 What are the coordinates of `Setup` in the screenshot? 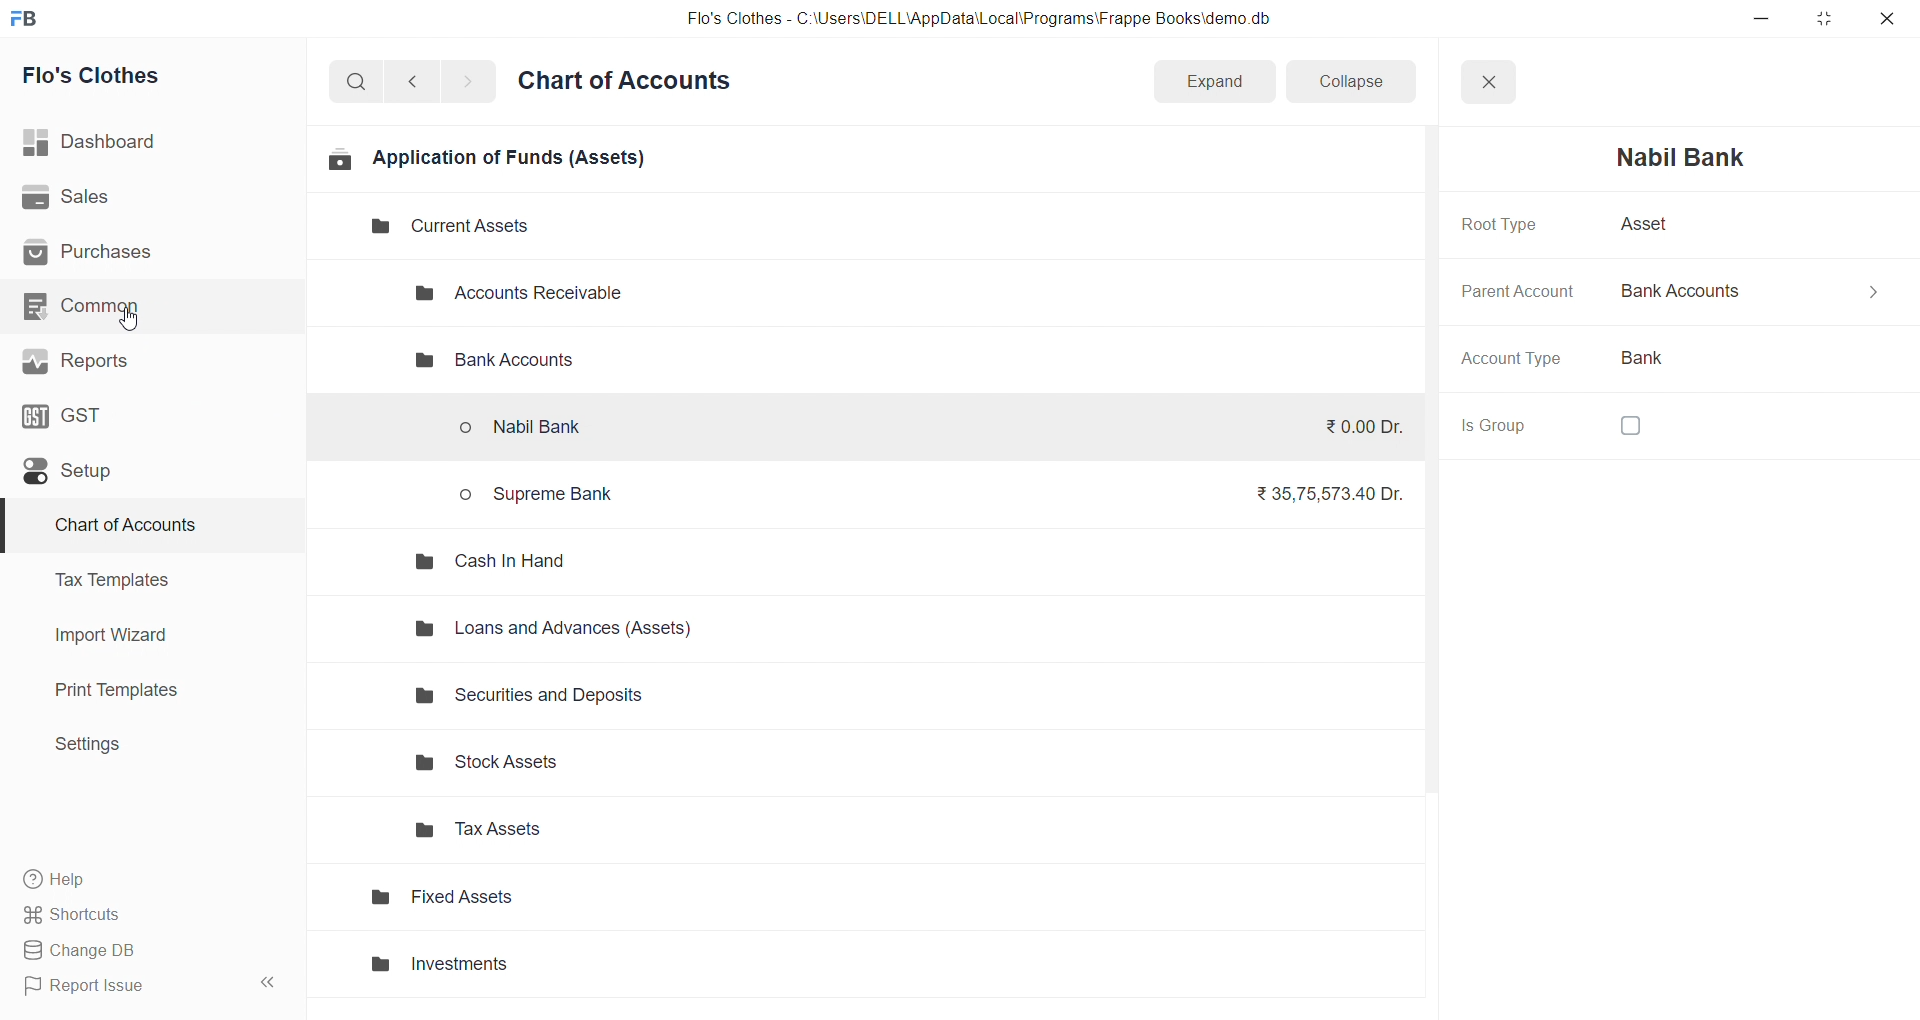 It's located at (143, 470).